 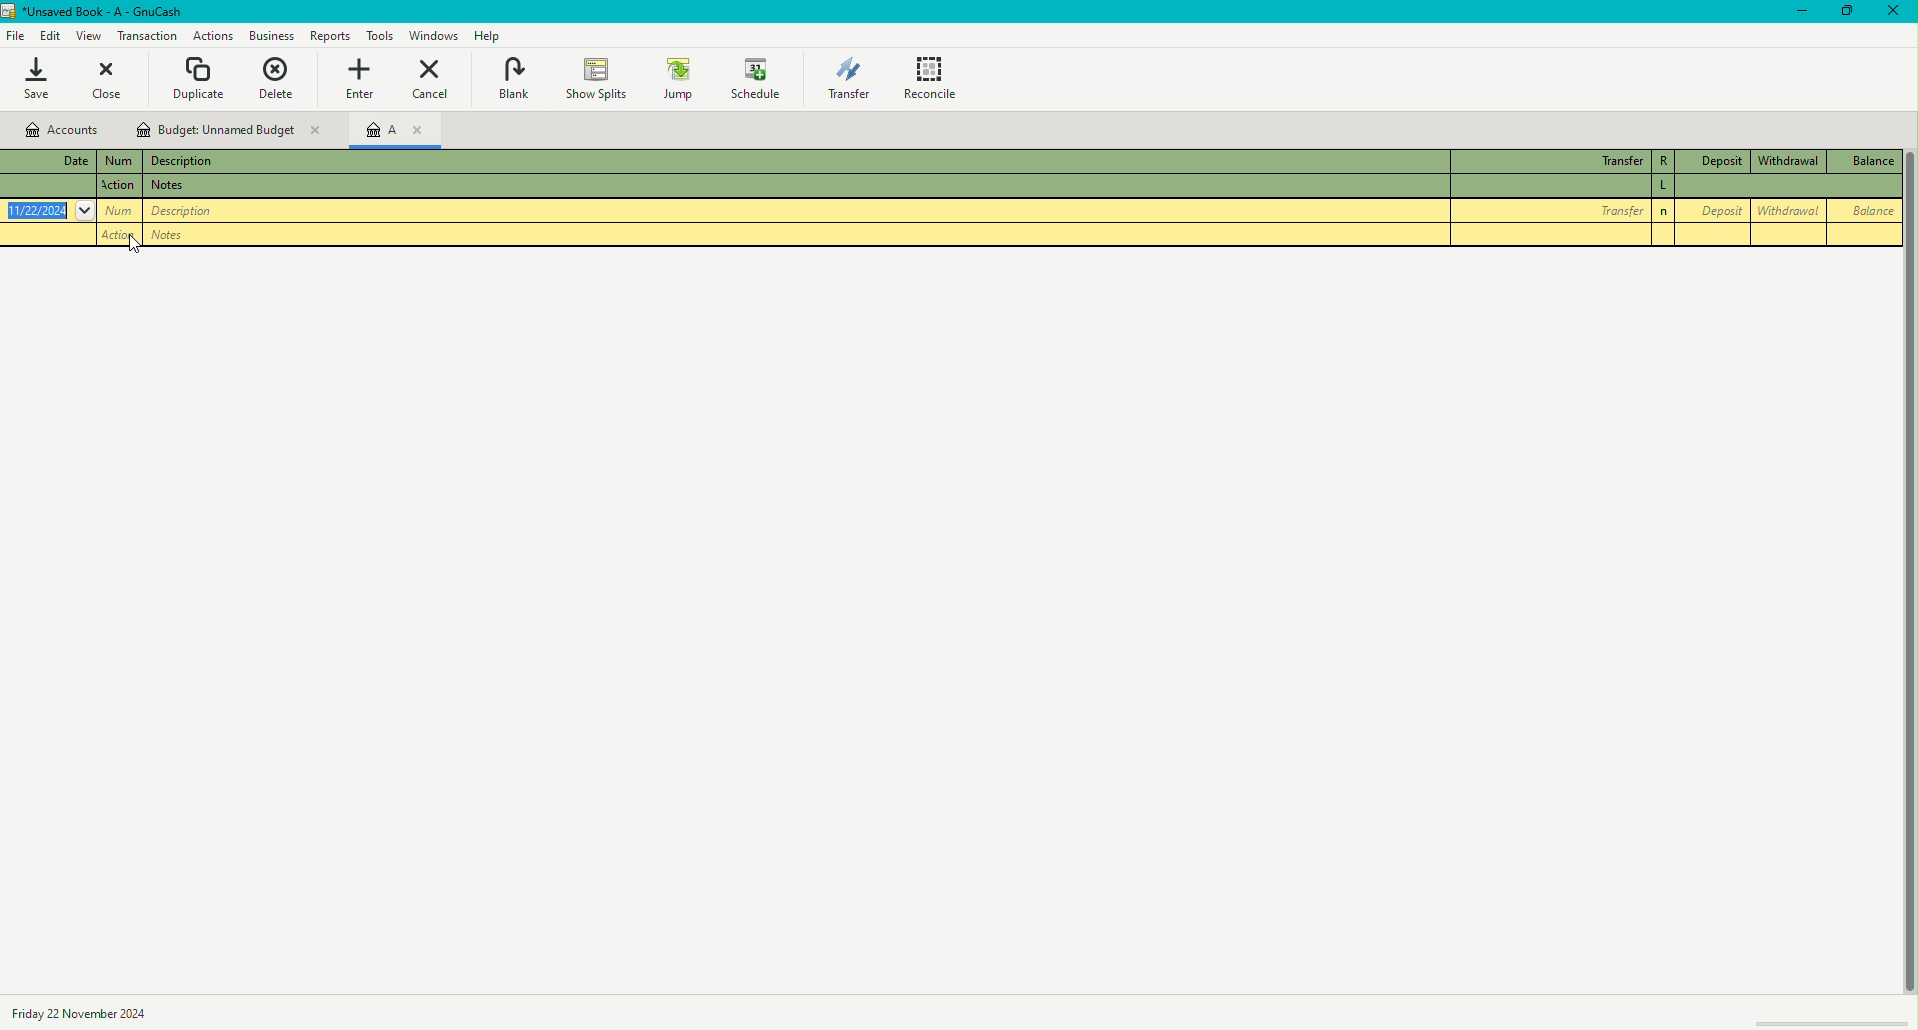 What do you see at coordinates (1547, 211) in the screenshot?
I see `Transfer` at bounding box center [1547, 211].